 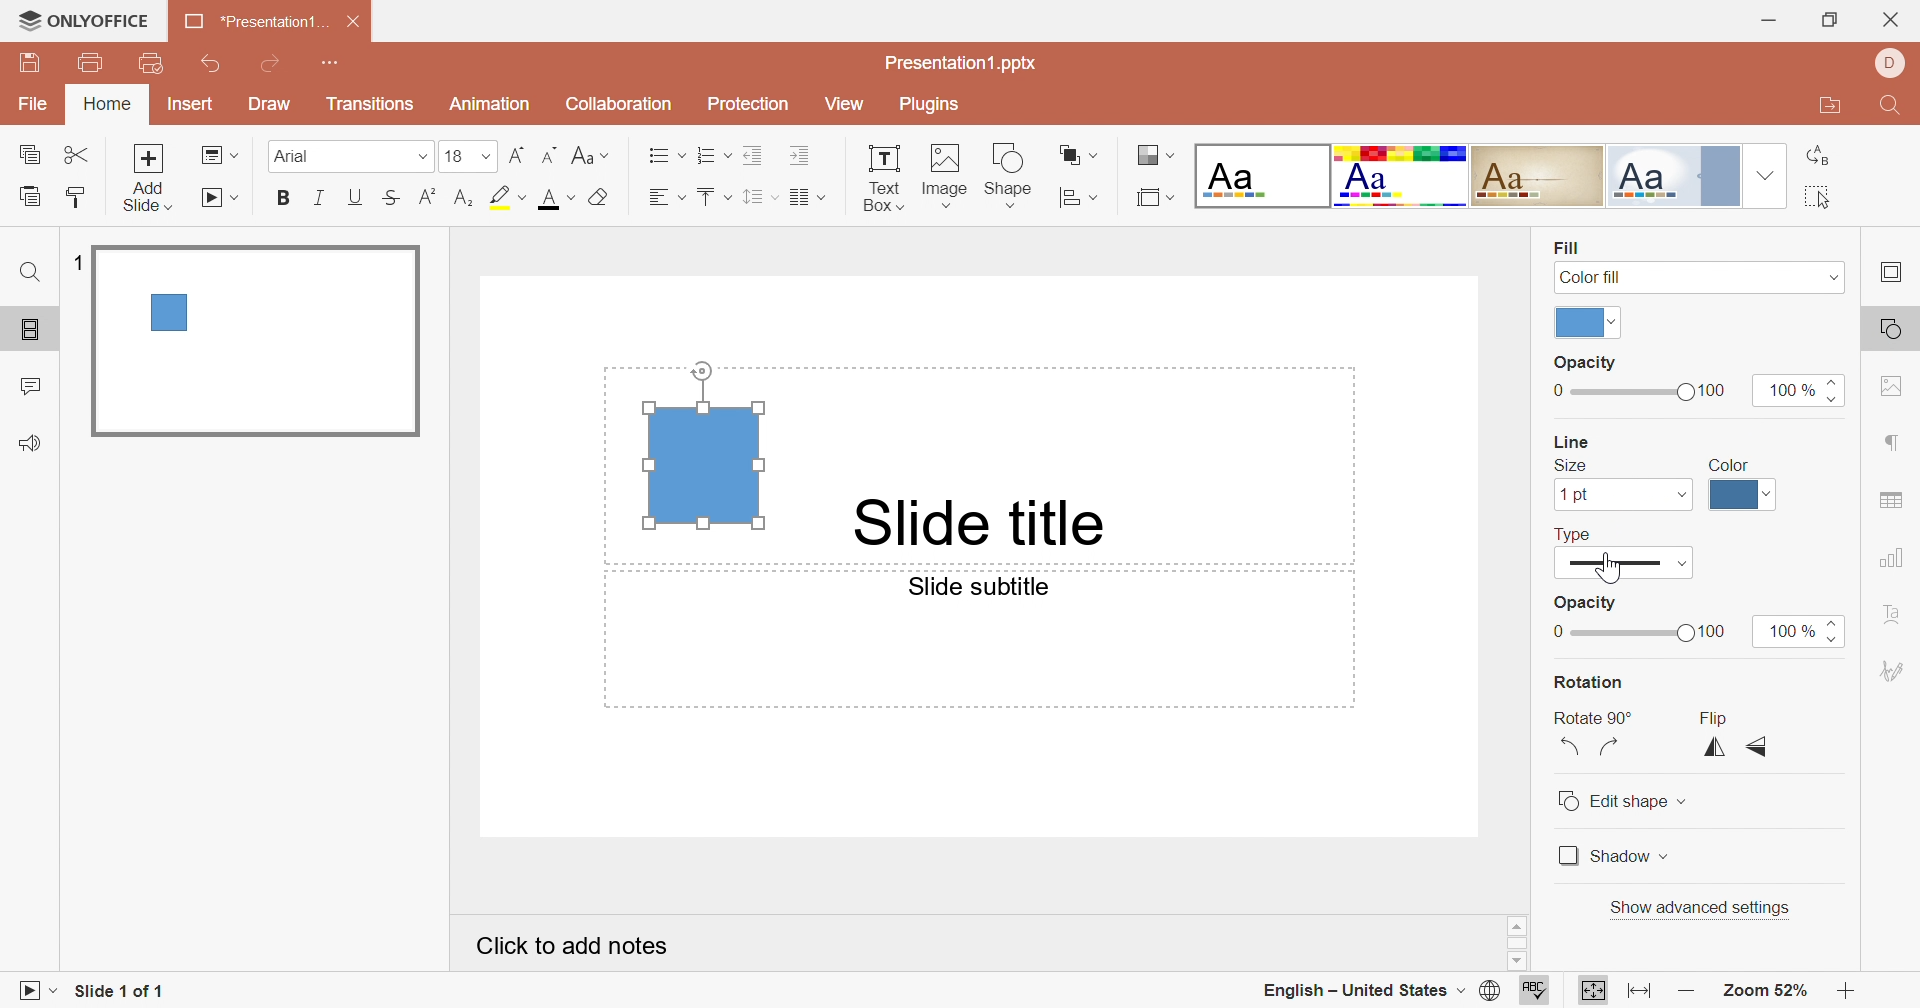 What do you see at coordinates (1767, 22) in the screenshot?
I see `Minimize` at bounding box center [1767, 22].